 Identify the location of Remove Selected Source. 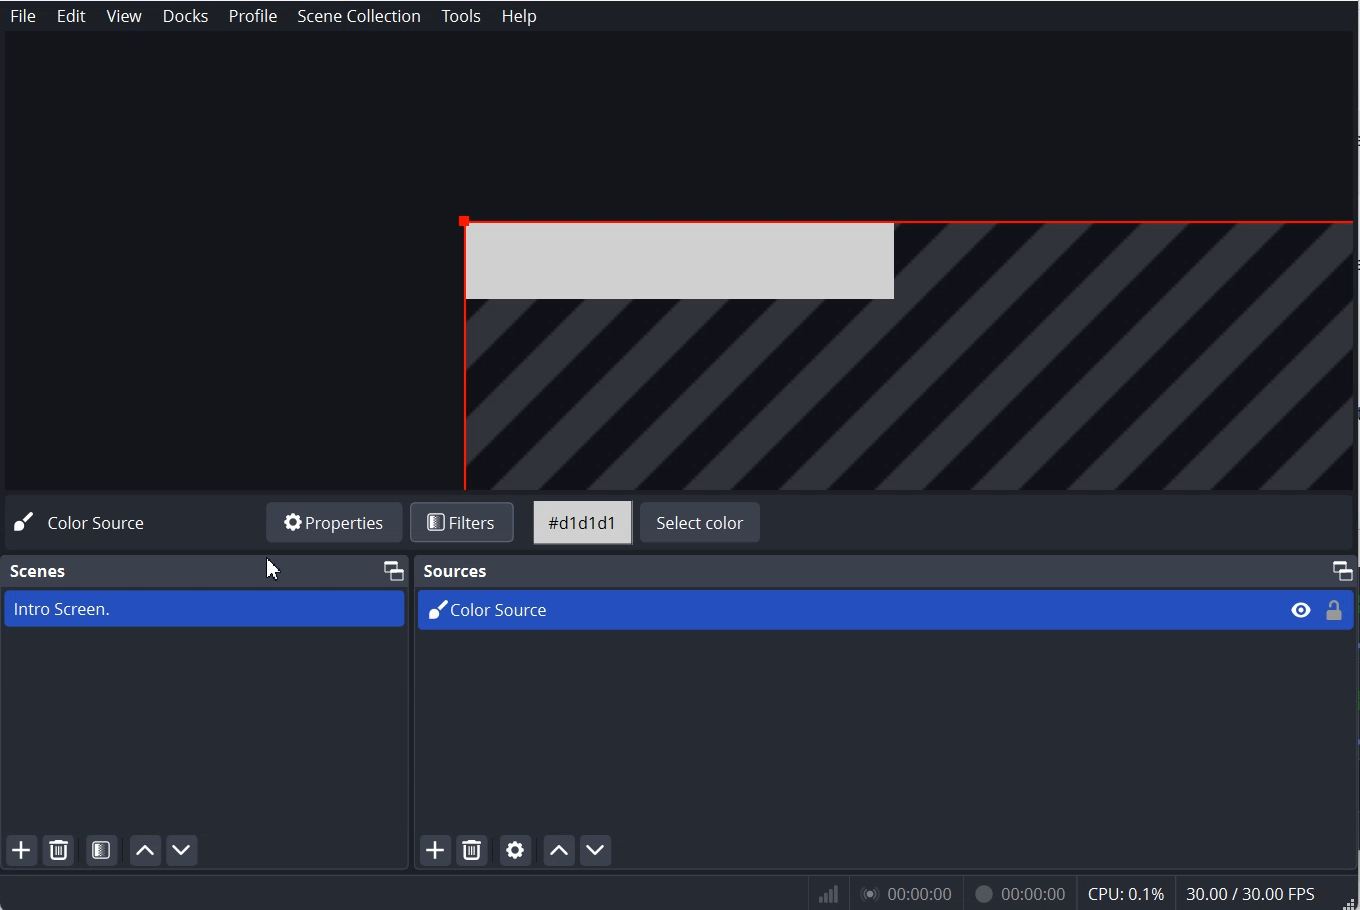
(472, 851).